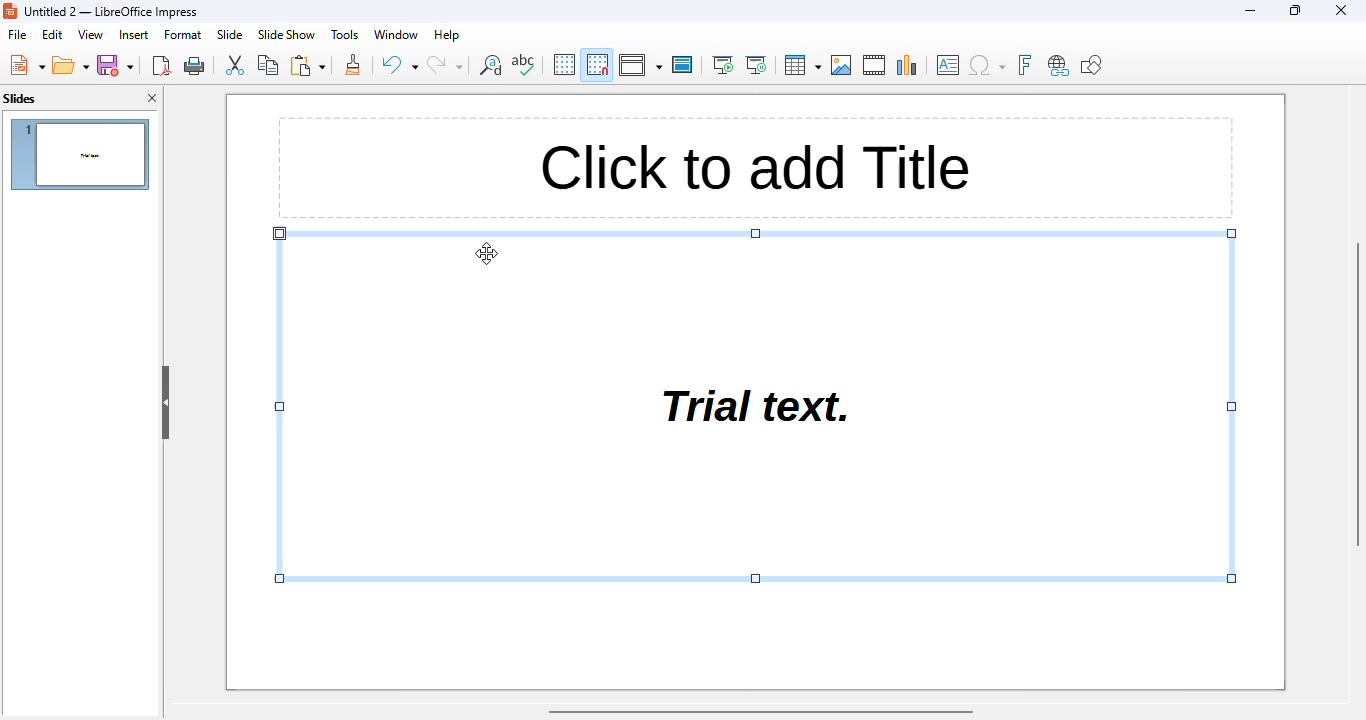 This screenshot has width=1366, height=720. Describe the element at coordinates (446, 65) in the screenshot. I see `redo` at that location.